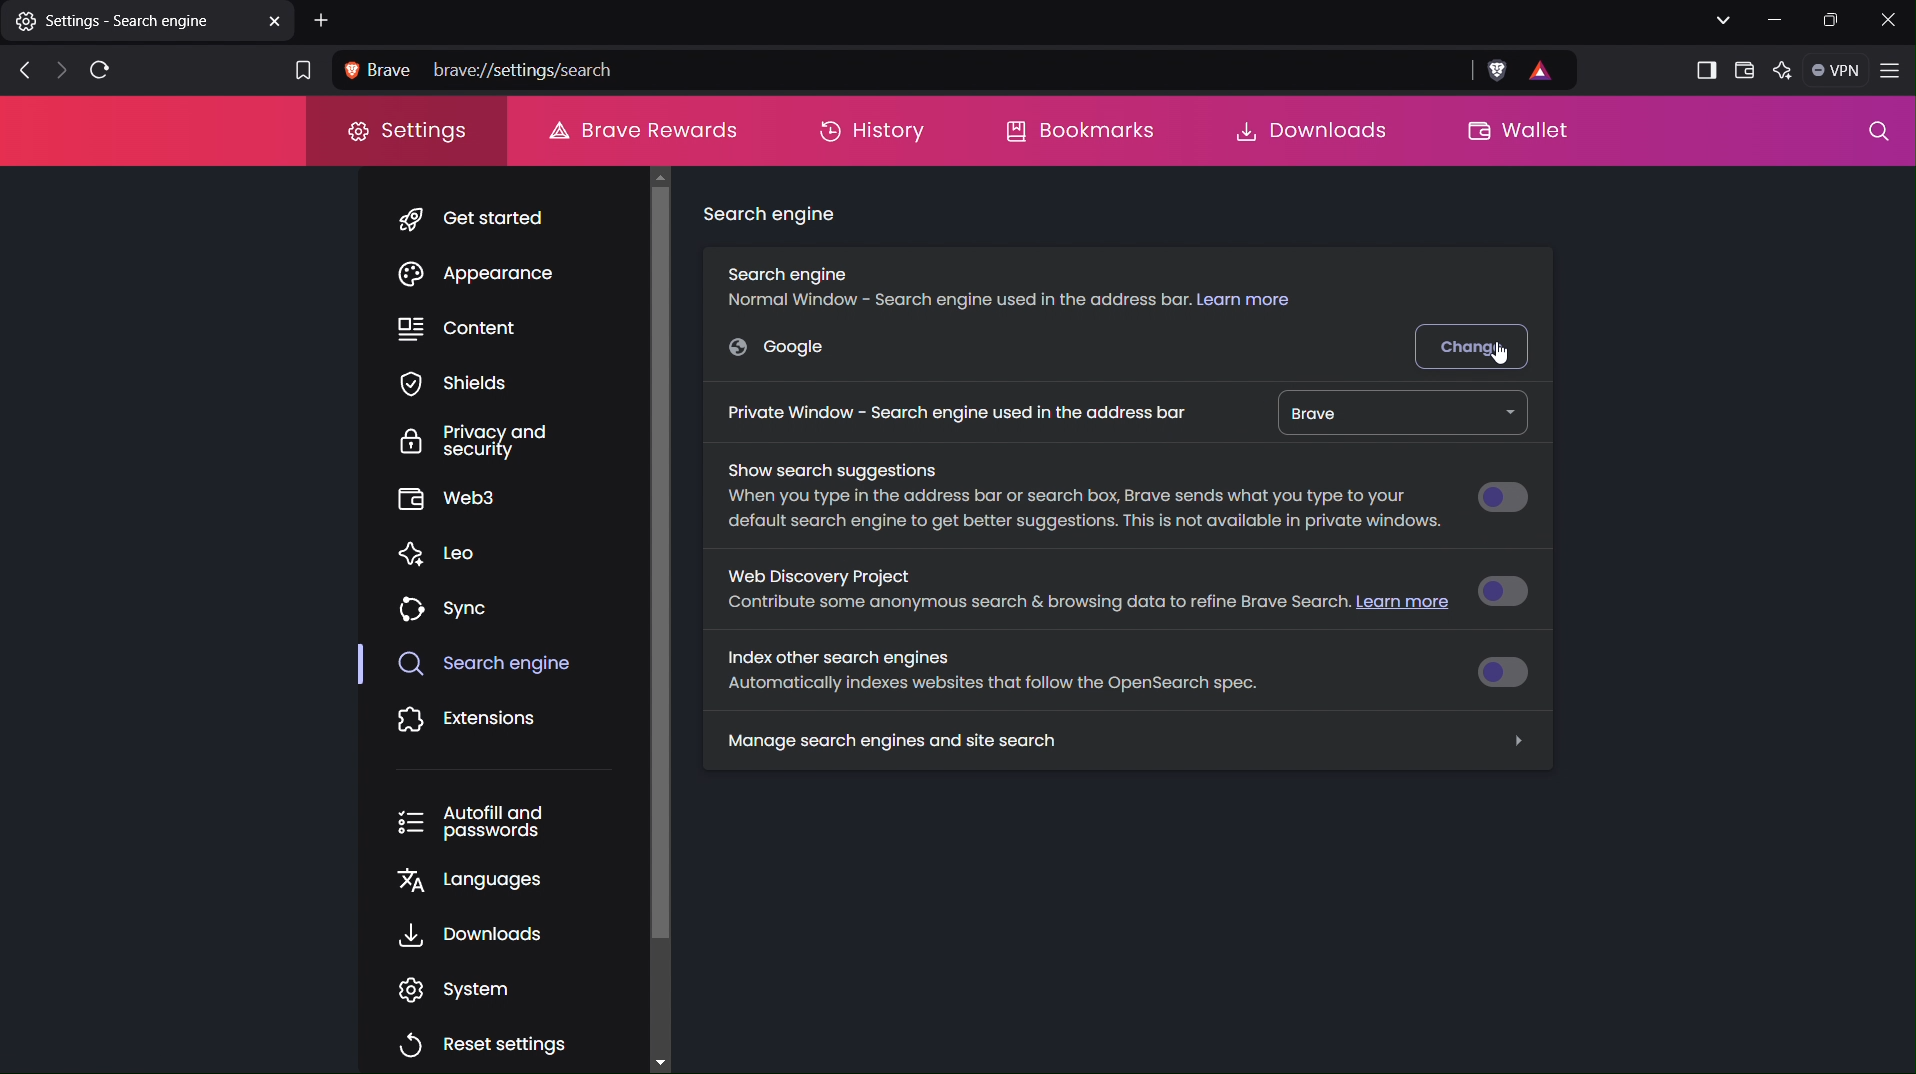 The height and width of the screenshot is (1074, 1916). Describe the element at coordinates (994, 672) in the screenshot. I see `Index other search engines` at that location.